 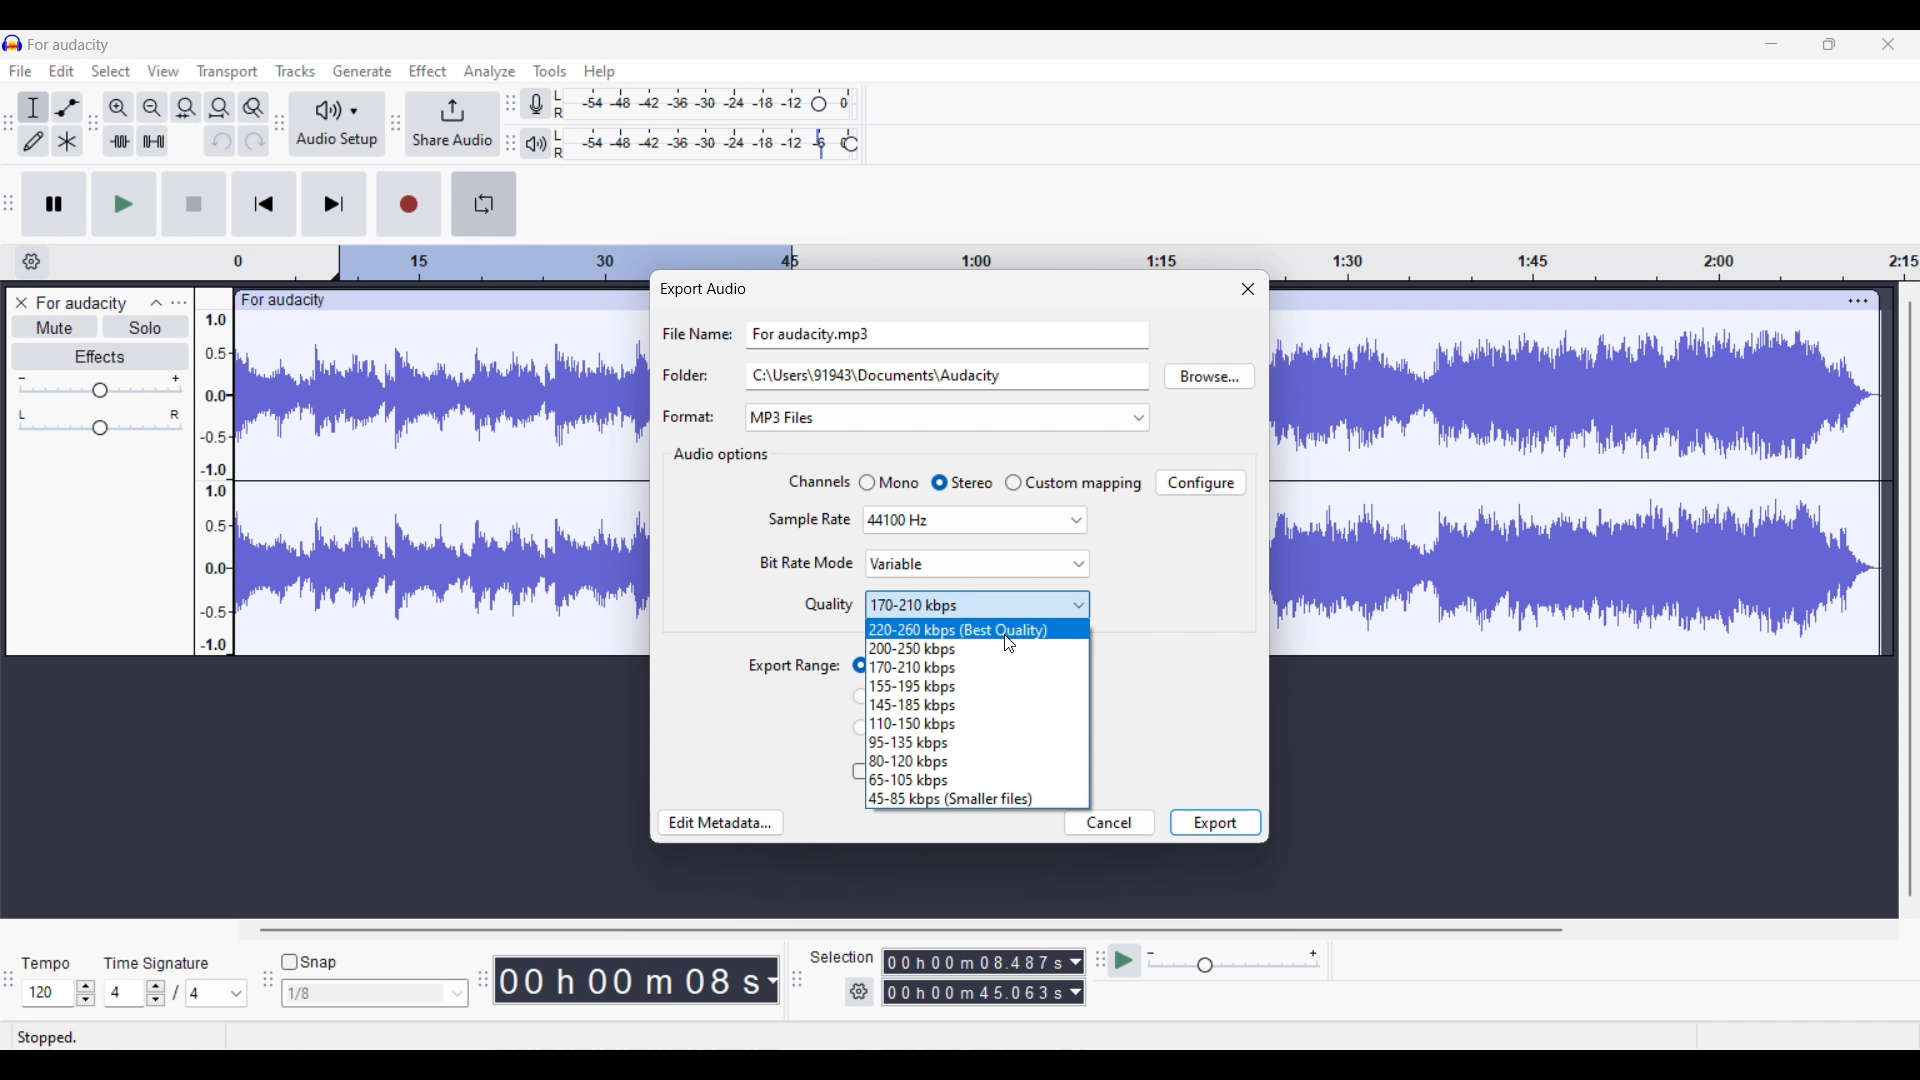 What do you see at coordinates (264, 203) in the screenshot?
I see `Skip/Select to start` at bounding box center [264, 203].